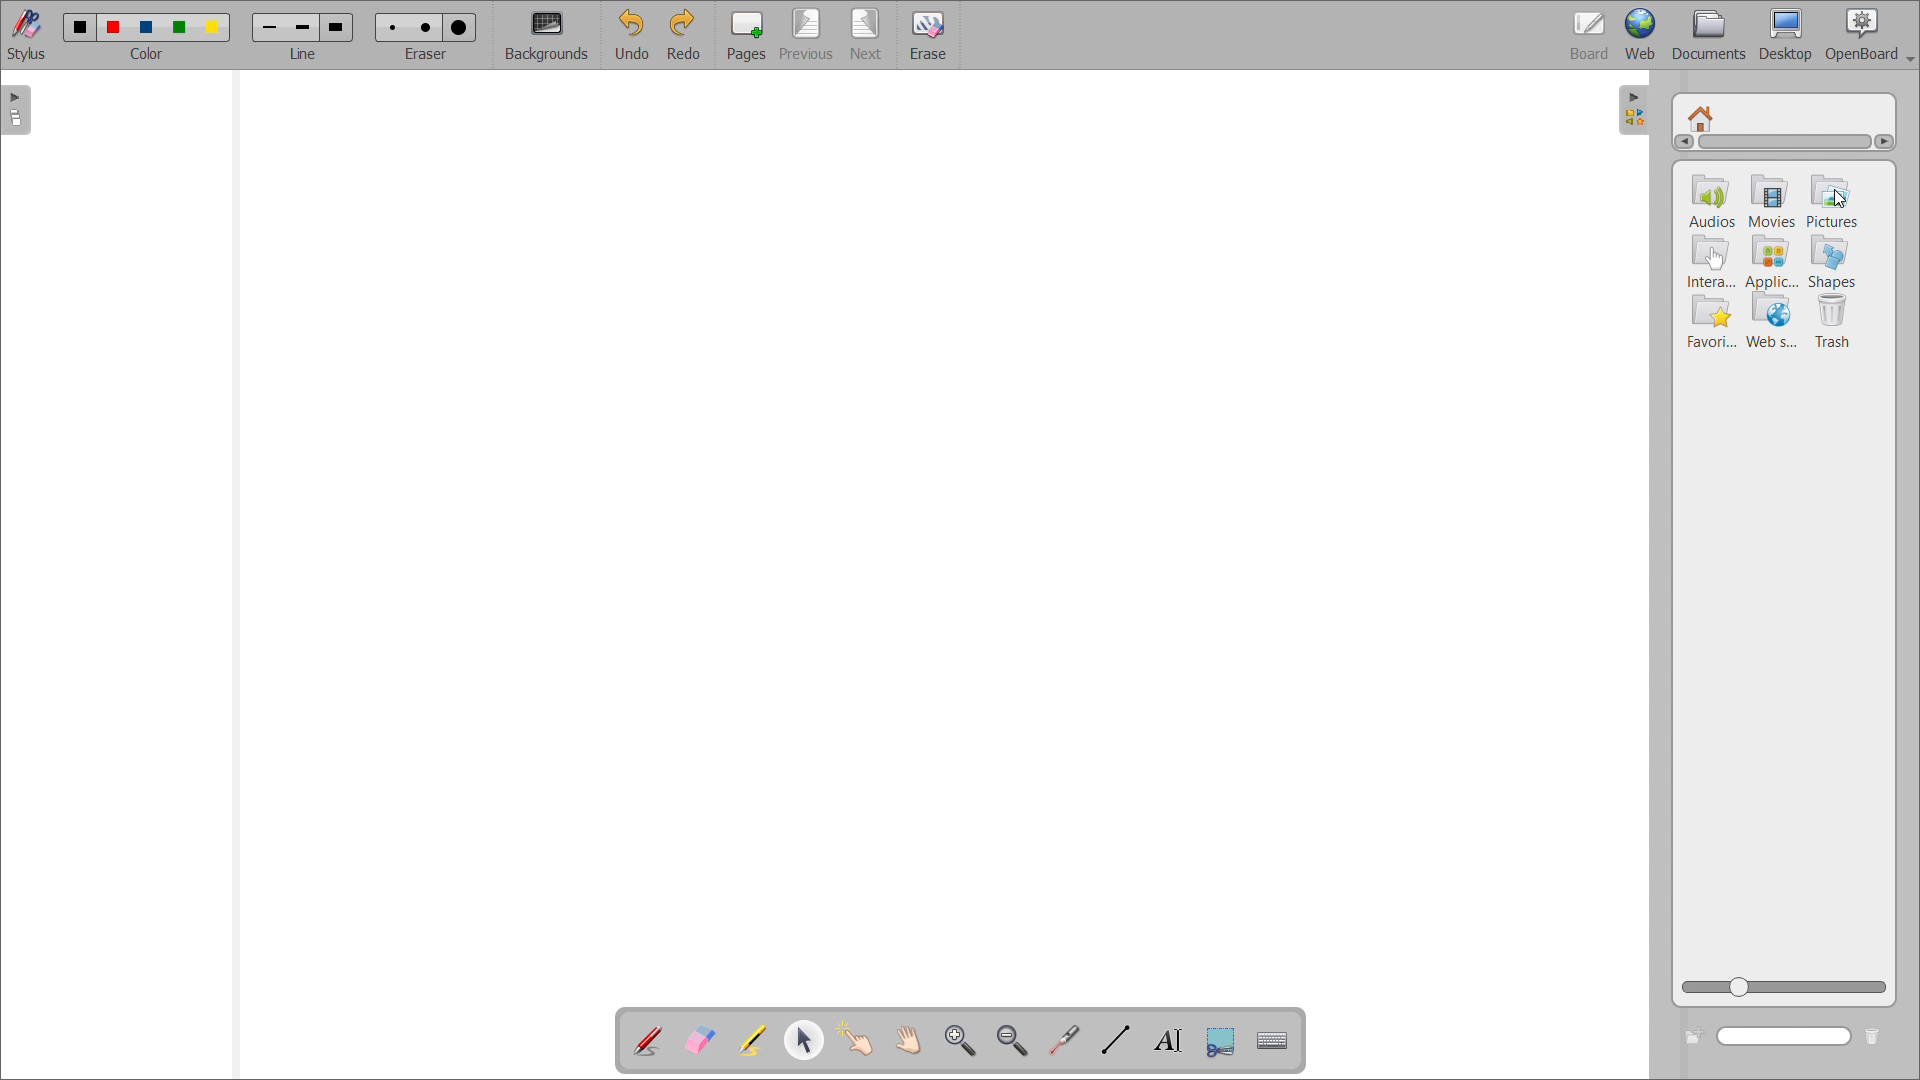 The width and height of the screenshot is (1920, 1080). What do you see at coordinates (1773, 202) in the screenshot?
I see `movies` at bounding box center [1773, 202].